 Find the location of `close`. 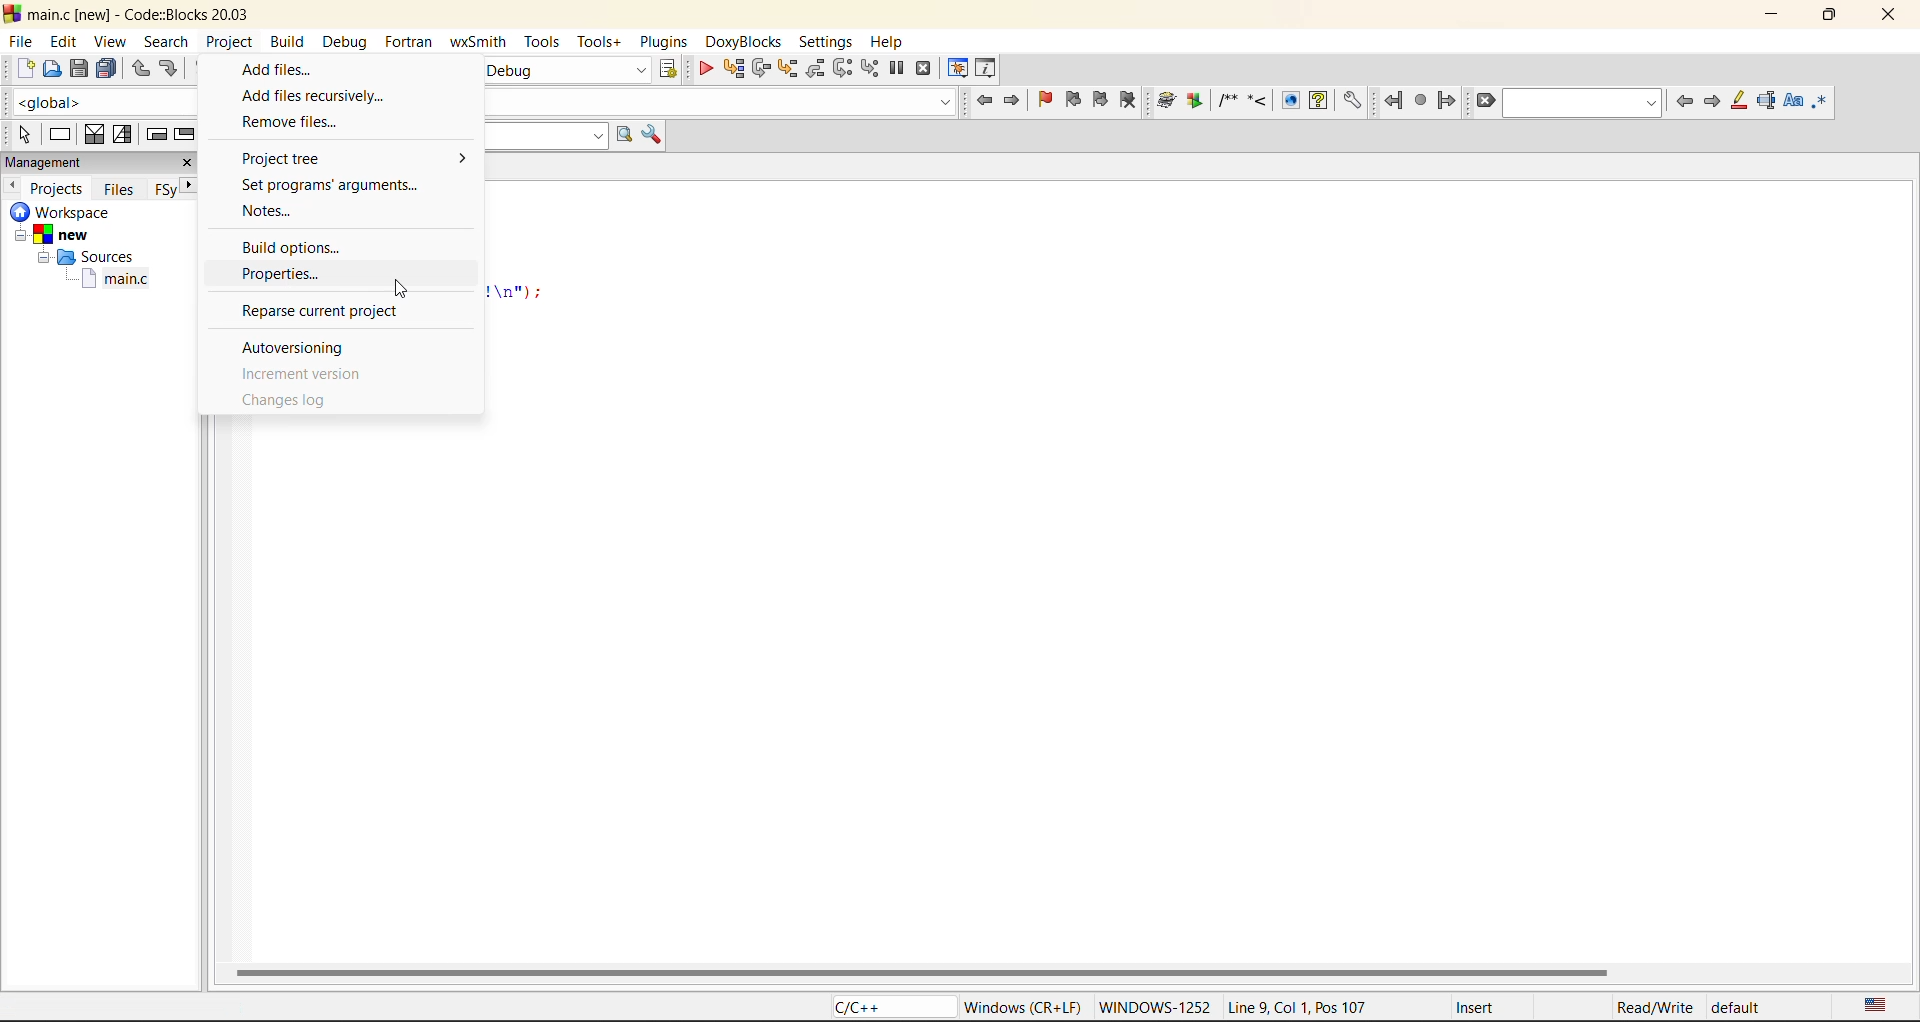

close is located at coordinates (186, 164).